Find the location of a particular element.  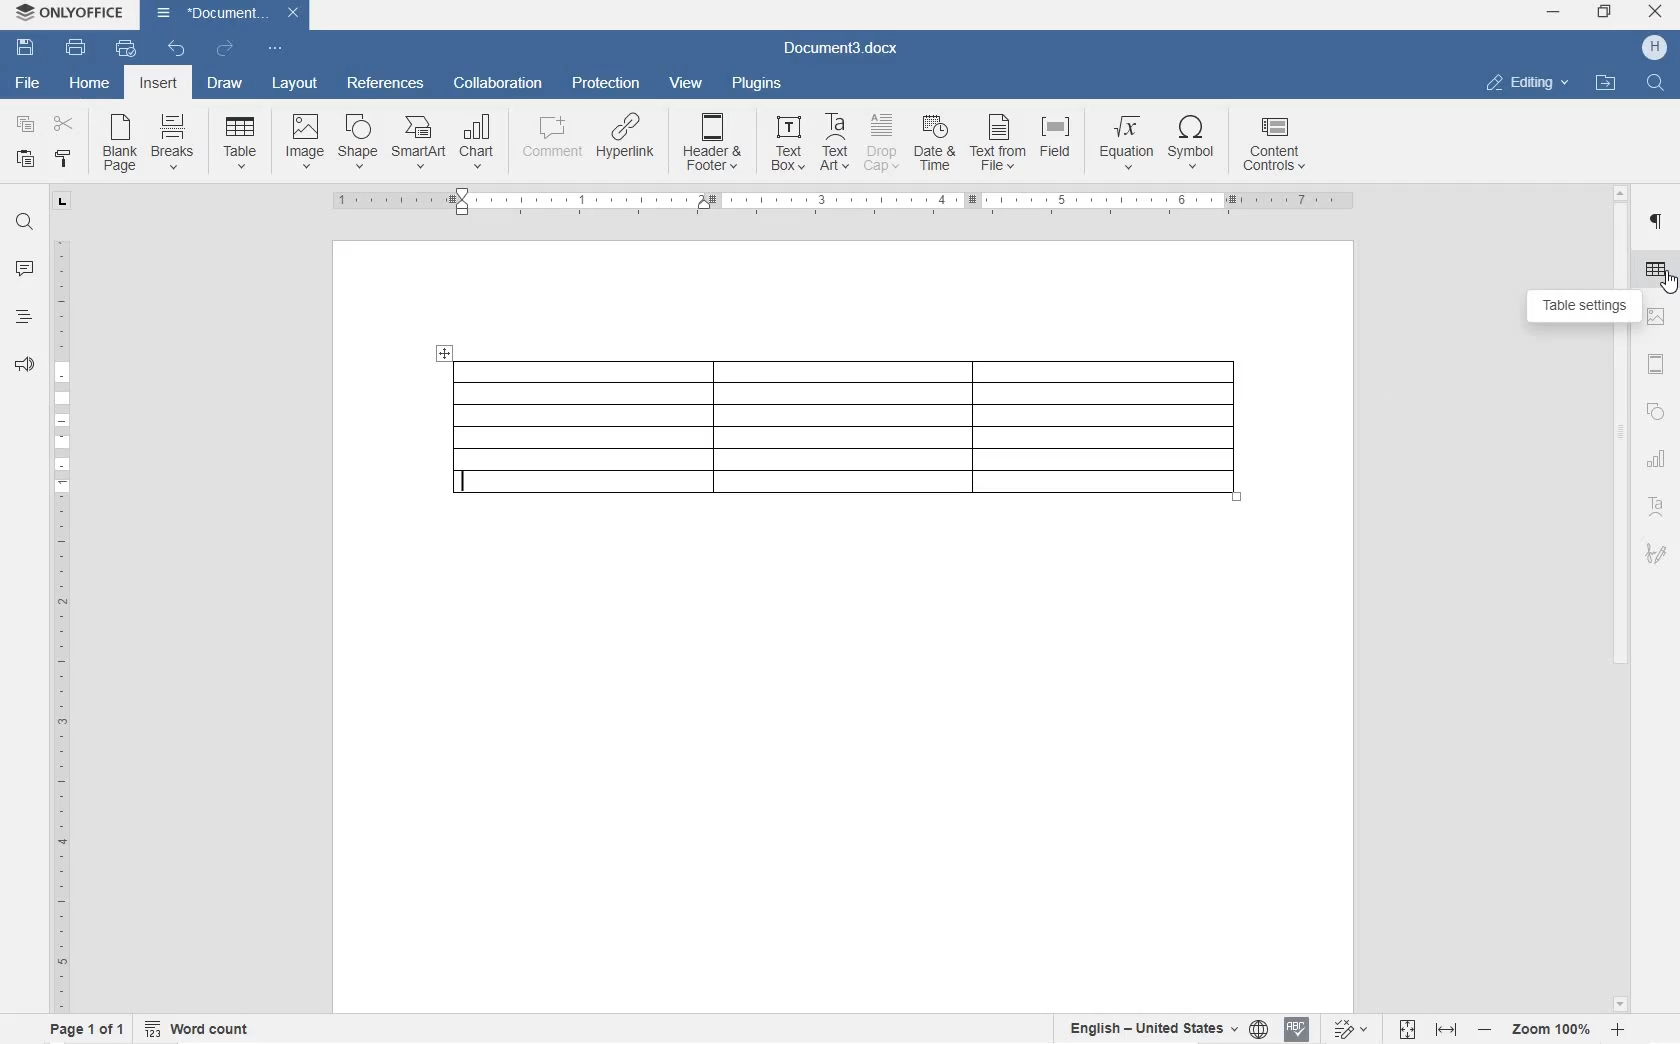

PLUGINS is located at coordinates (758, 84).